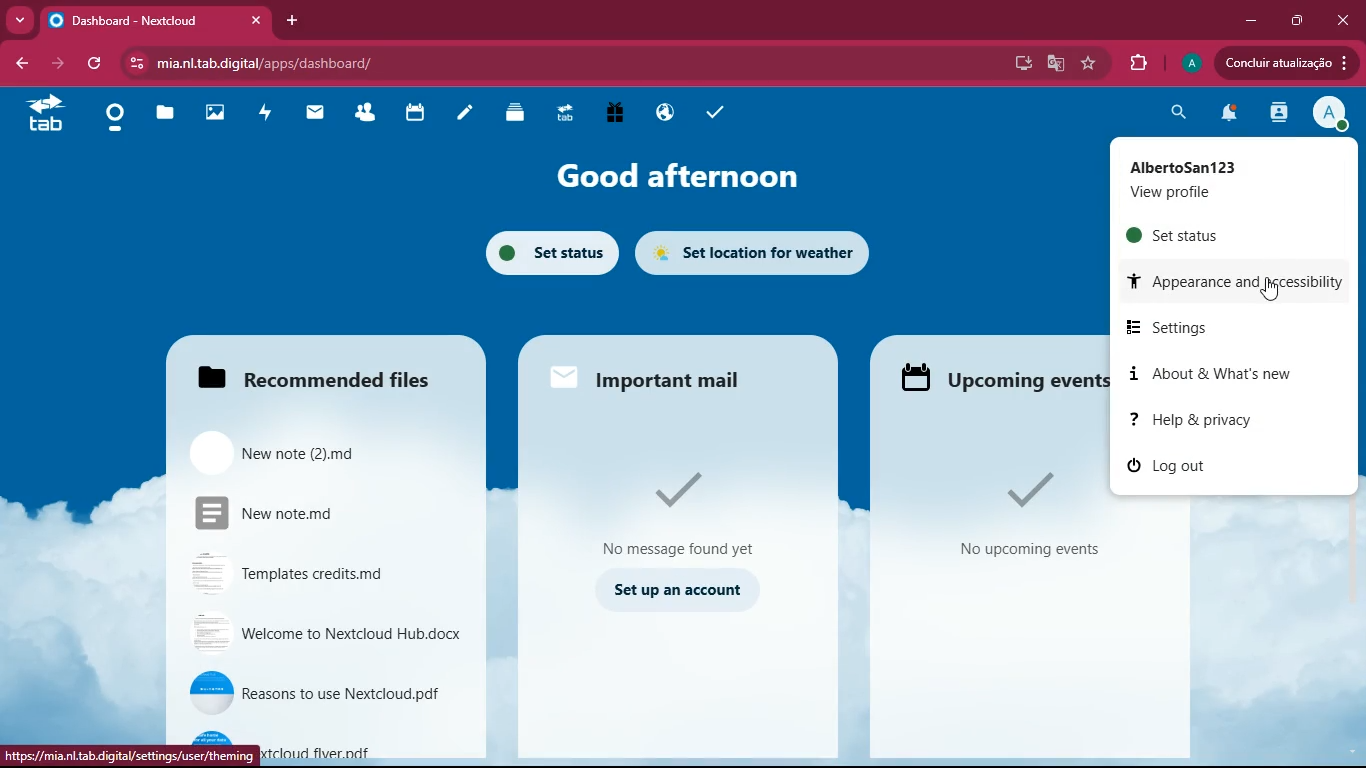 Image resolution: width=1366 pixels, height=768 pixels. What do you see at coordinates (1055, 65) in the screenshot?
I see `google translate` at bounding box center [1055, 65].